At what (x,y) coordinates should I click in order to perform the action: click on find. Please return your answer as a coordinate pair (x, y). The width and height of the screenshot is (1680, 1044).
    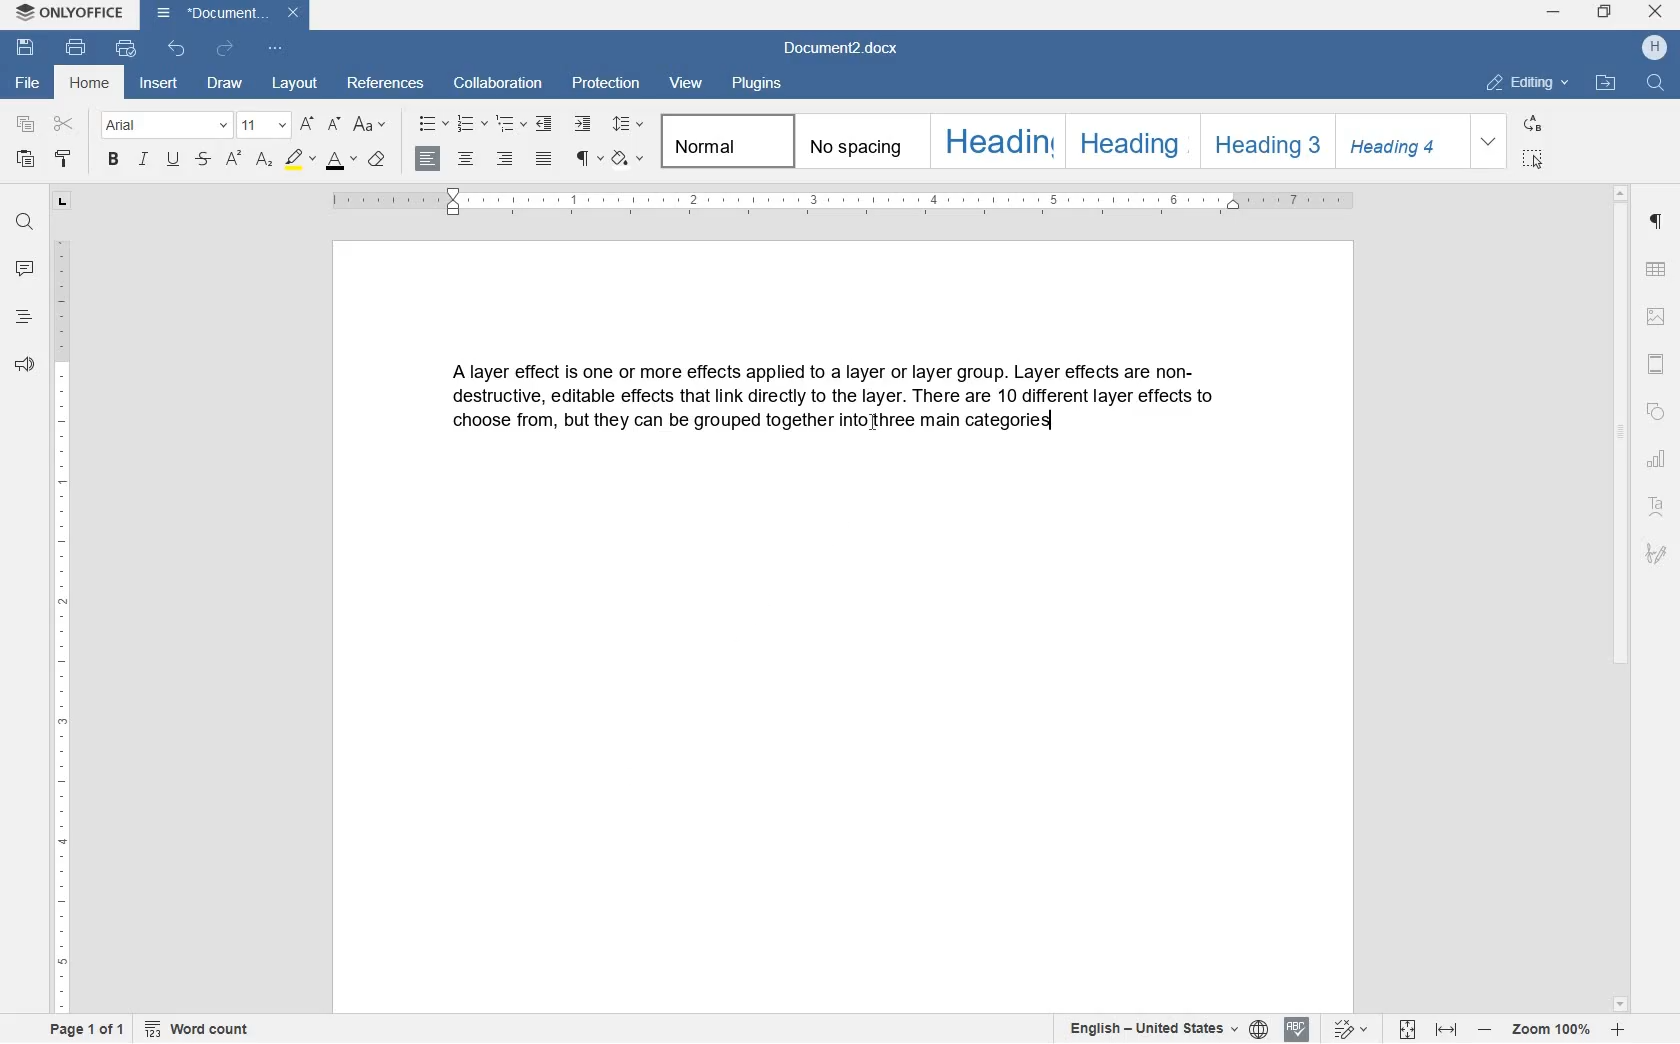
    Looking at the image, I should click on (22, 223).